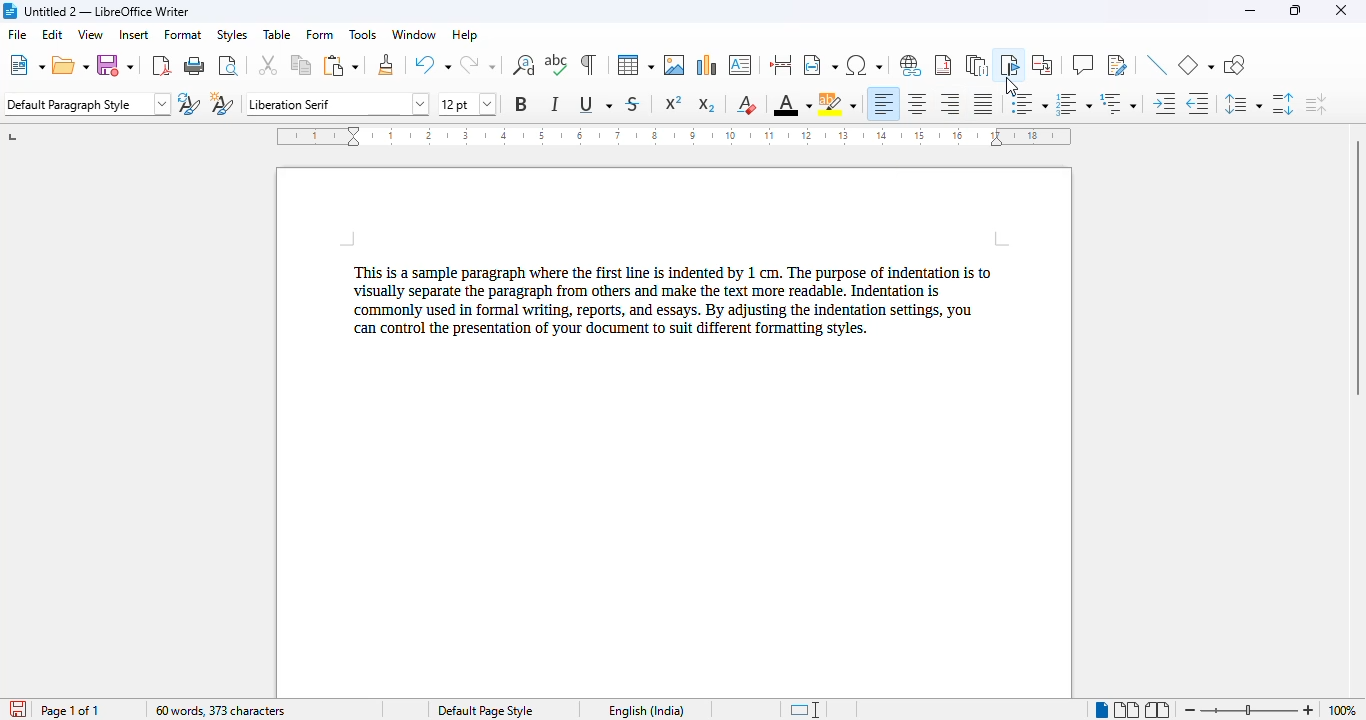 Image resolution: width=1366 pixels, height=720 pixels. Describe the element at coordinates (195, 65) in the screenshot. I see `print` at that location.